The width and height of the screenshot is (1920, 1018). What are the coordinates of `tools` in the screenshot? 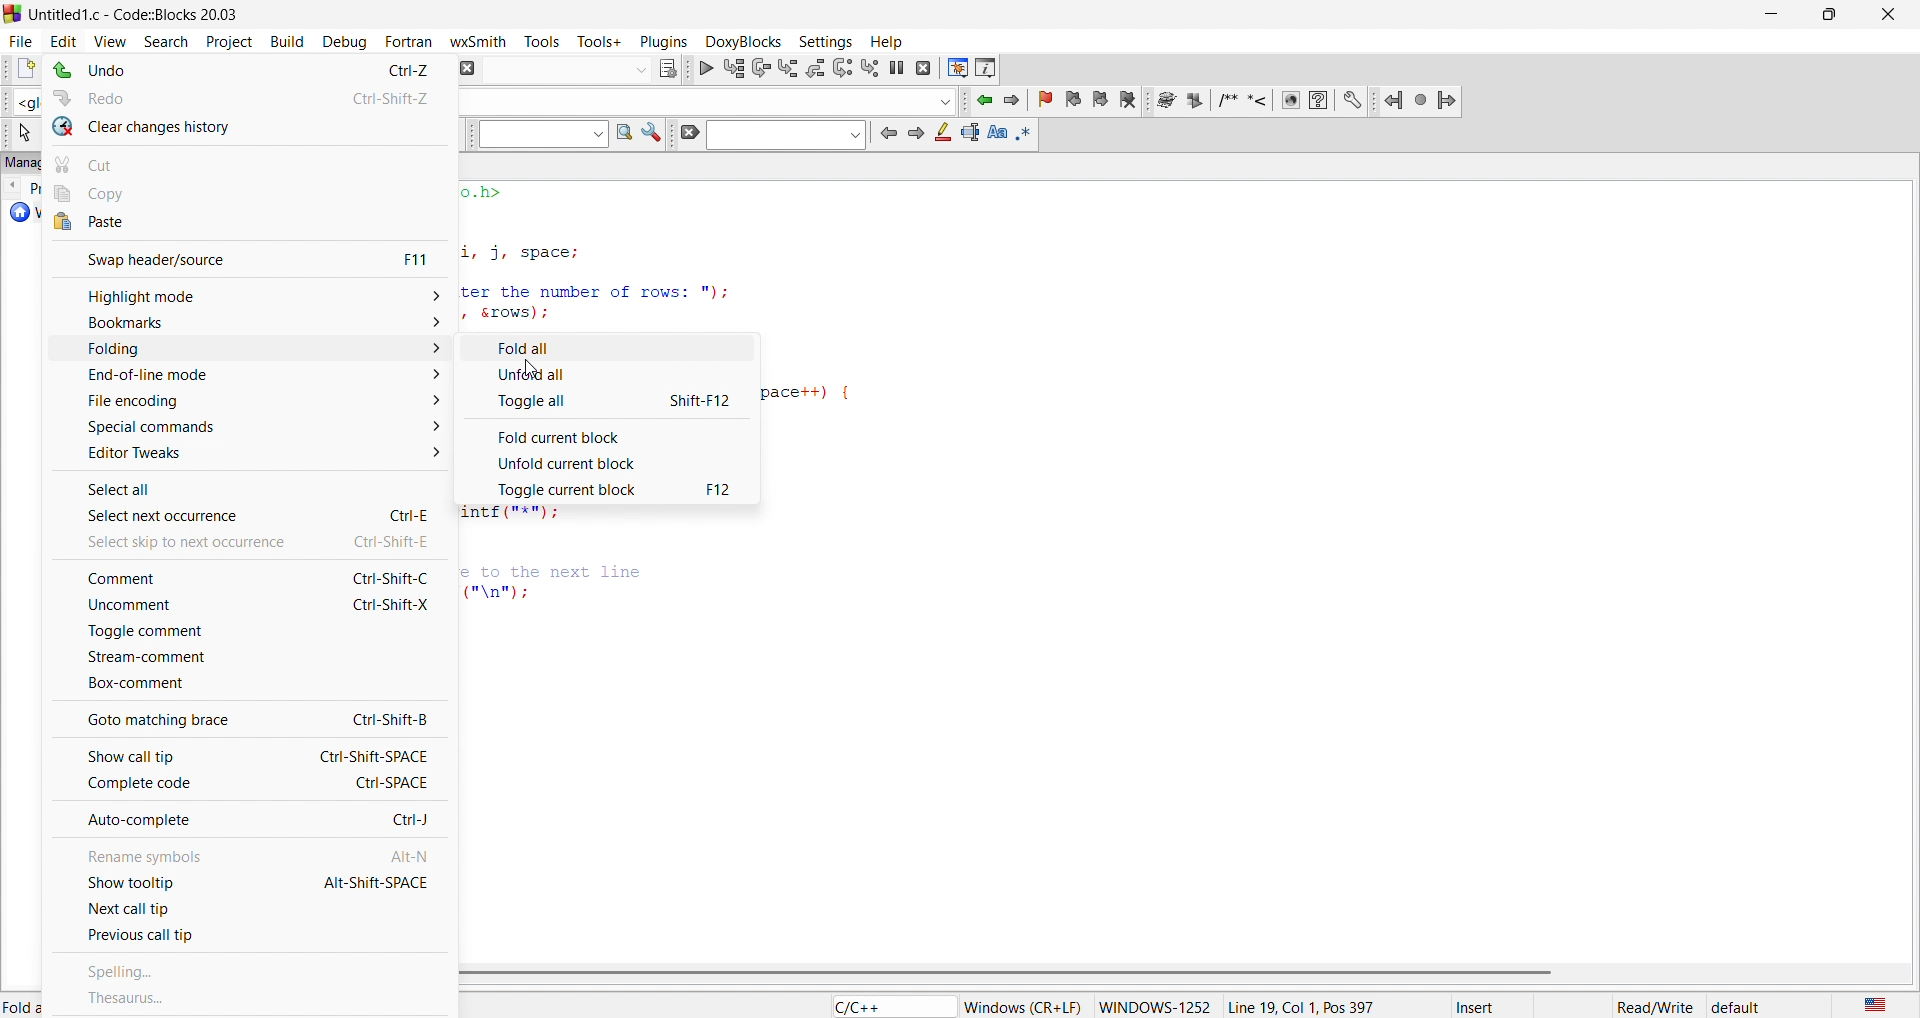 It's located at (546, 41).